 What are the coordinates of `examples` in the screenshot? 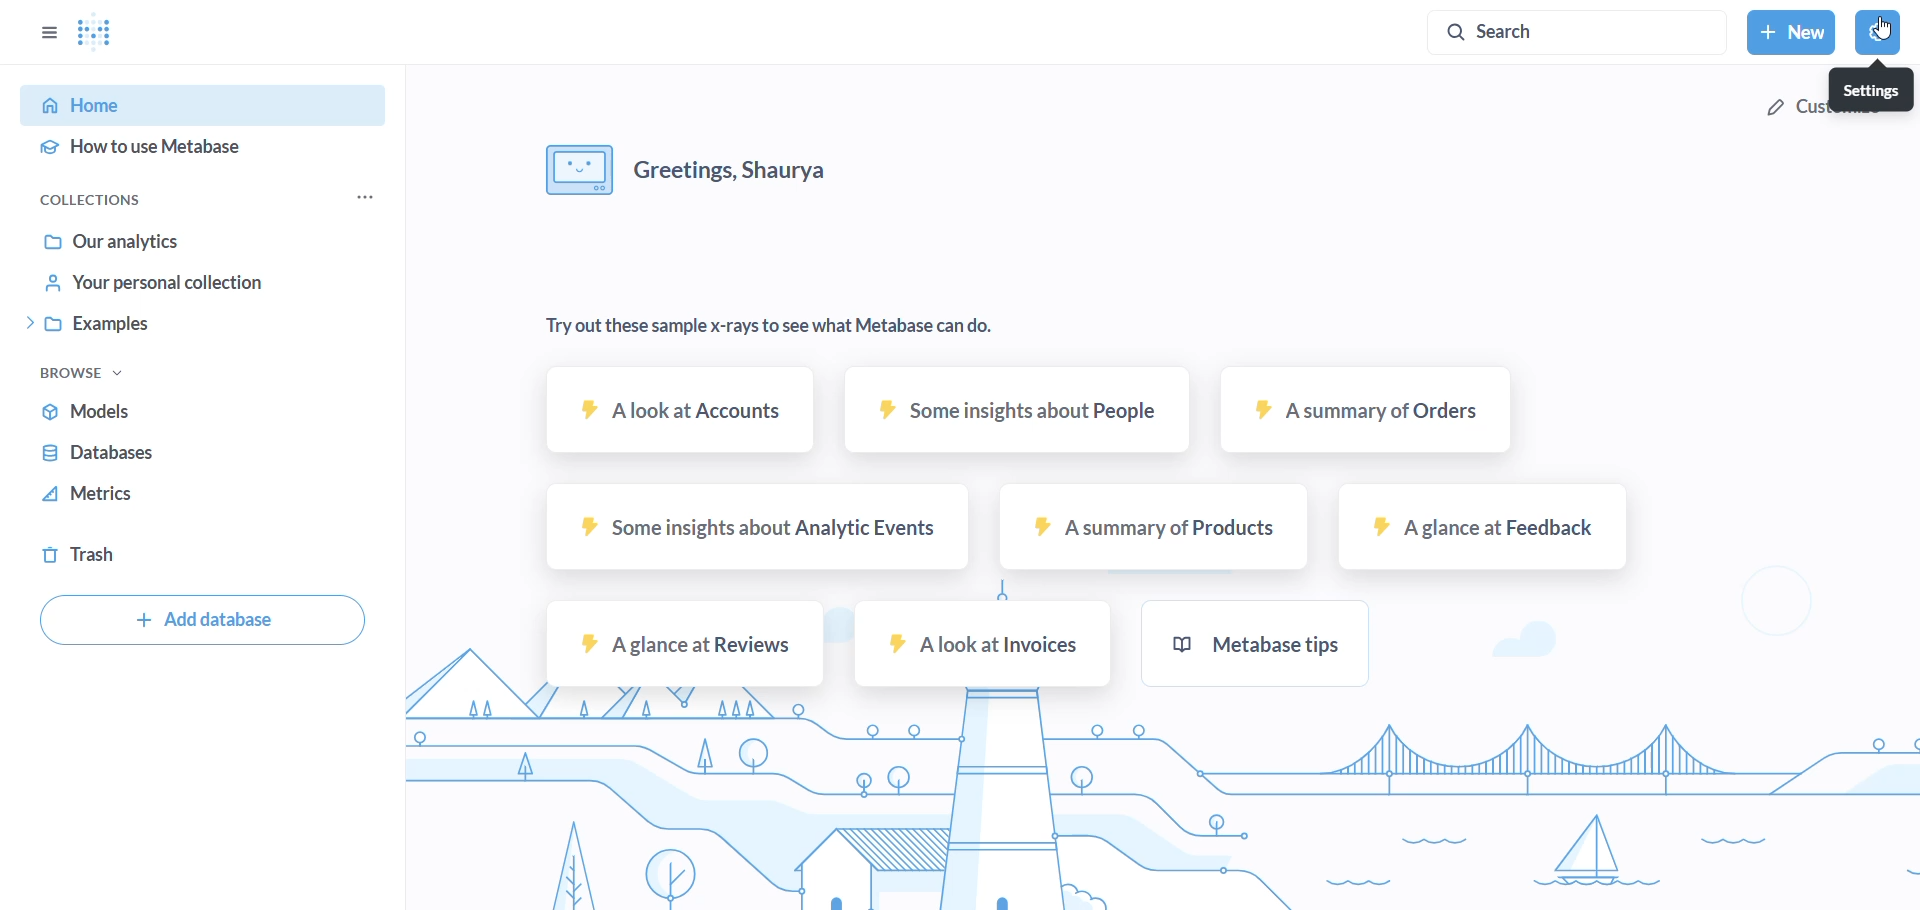 It's located at (154, 330).